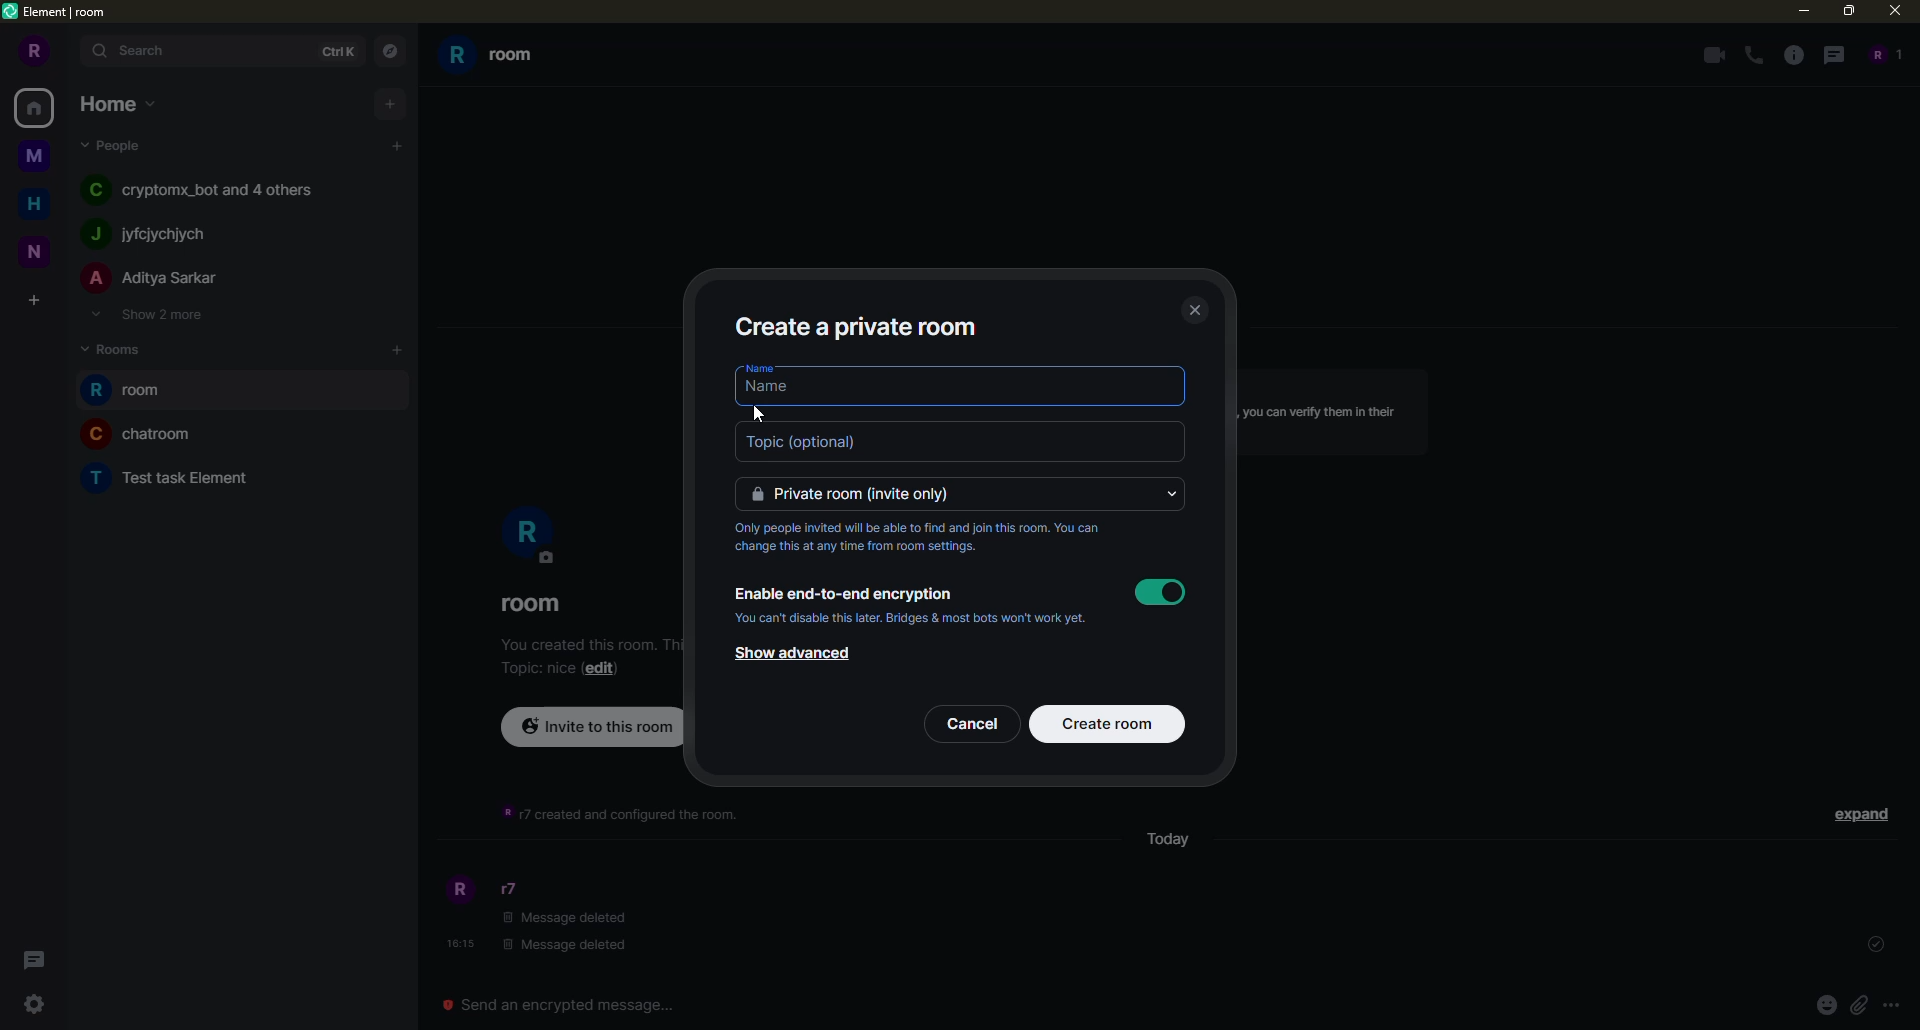 The width and height of the screenshot is (1920, 1030). What do you see at coordinates (1826, 1005) in the screenshot?
I see `emoji` at bounding box center [1826, 1005].